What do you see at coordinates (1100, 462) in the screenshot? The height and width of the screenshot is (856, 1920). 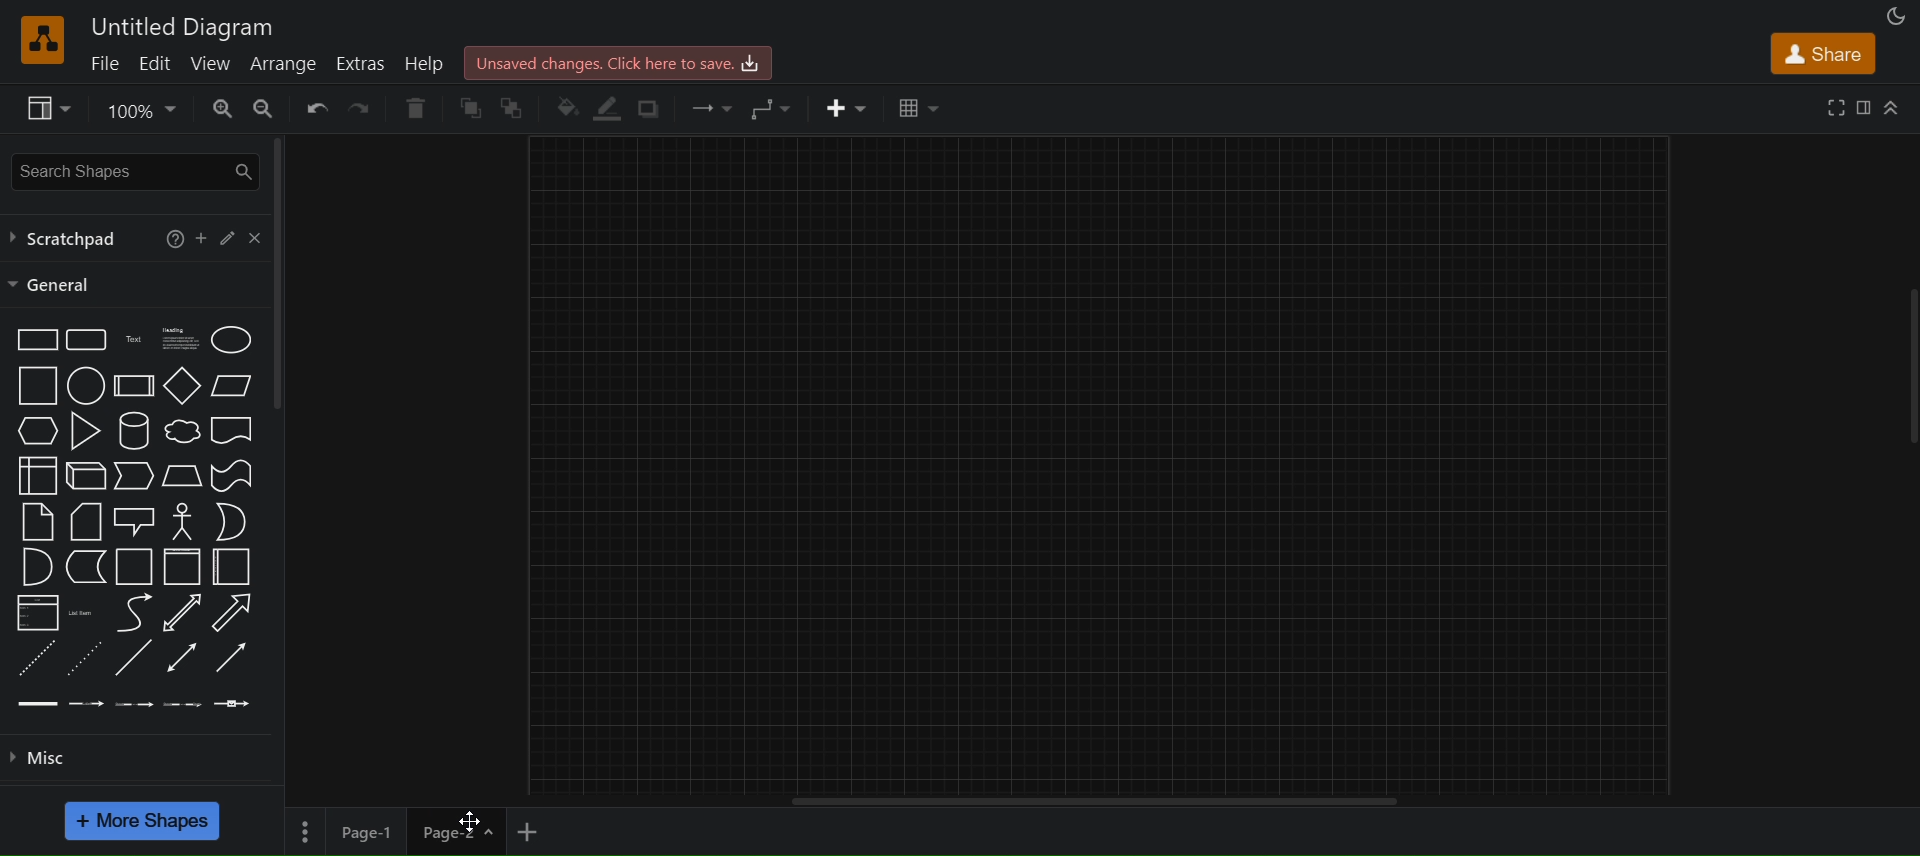 I see `canvas` at bounding box center [1100, 462].